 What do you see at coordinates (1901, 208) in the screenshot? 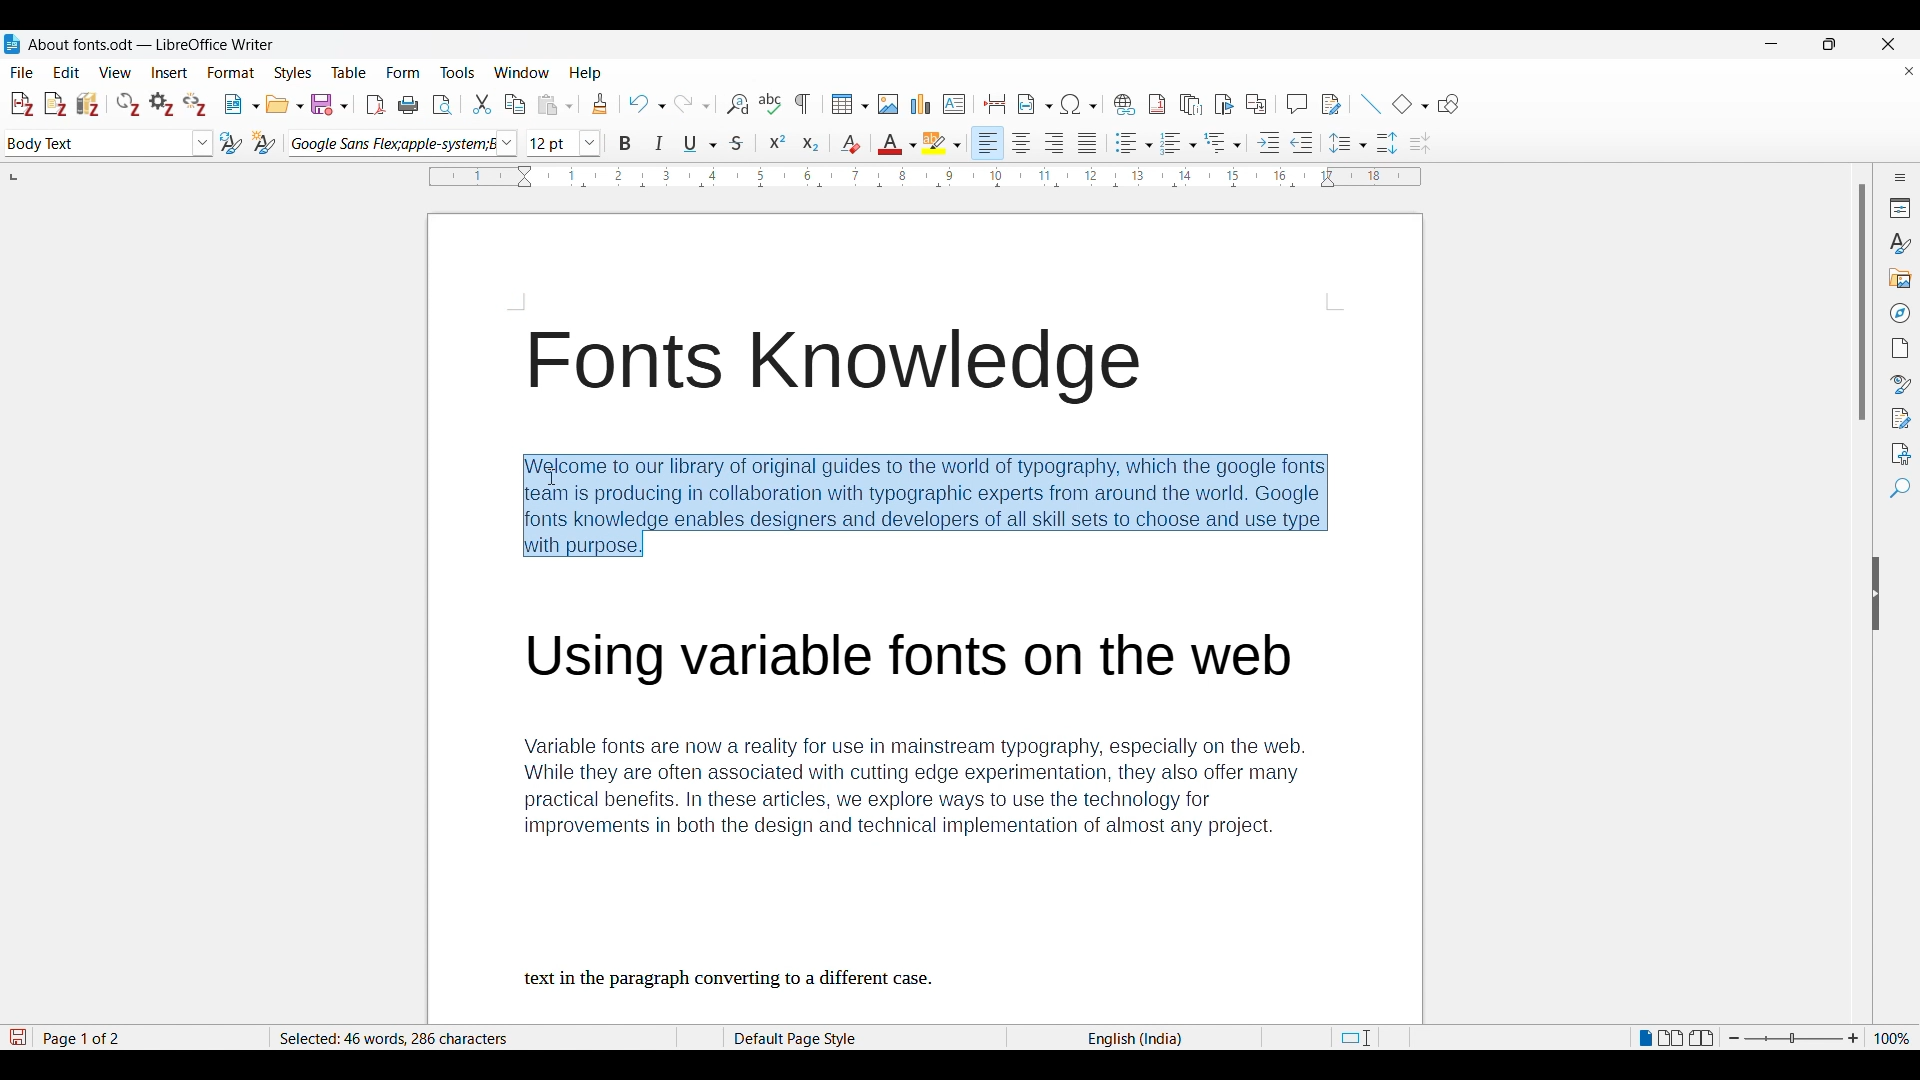
I see `Properties` at bounding box center [1901, 208].